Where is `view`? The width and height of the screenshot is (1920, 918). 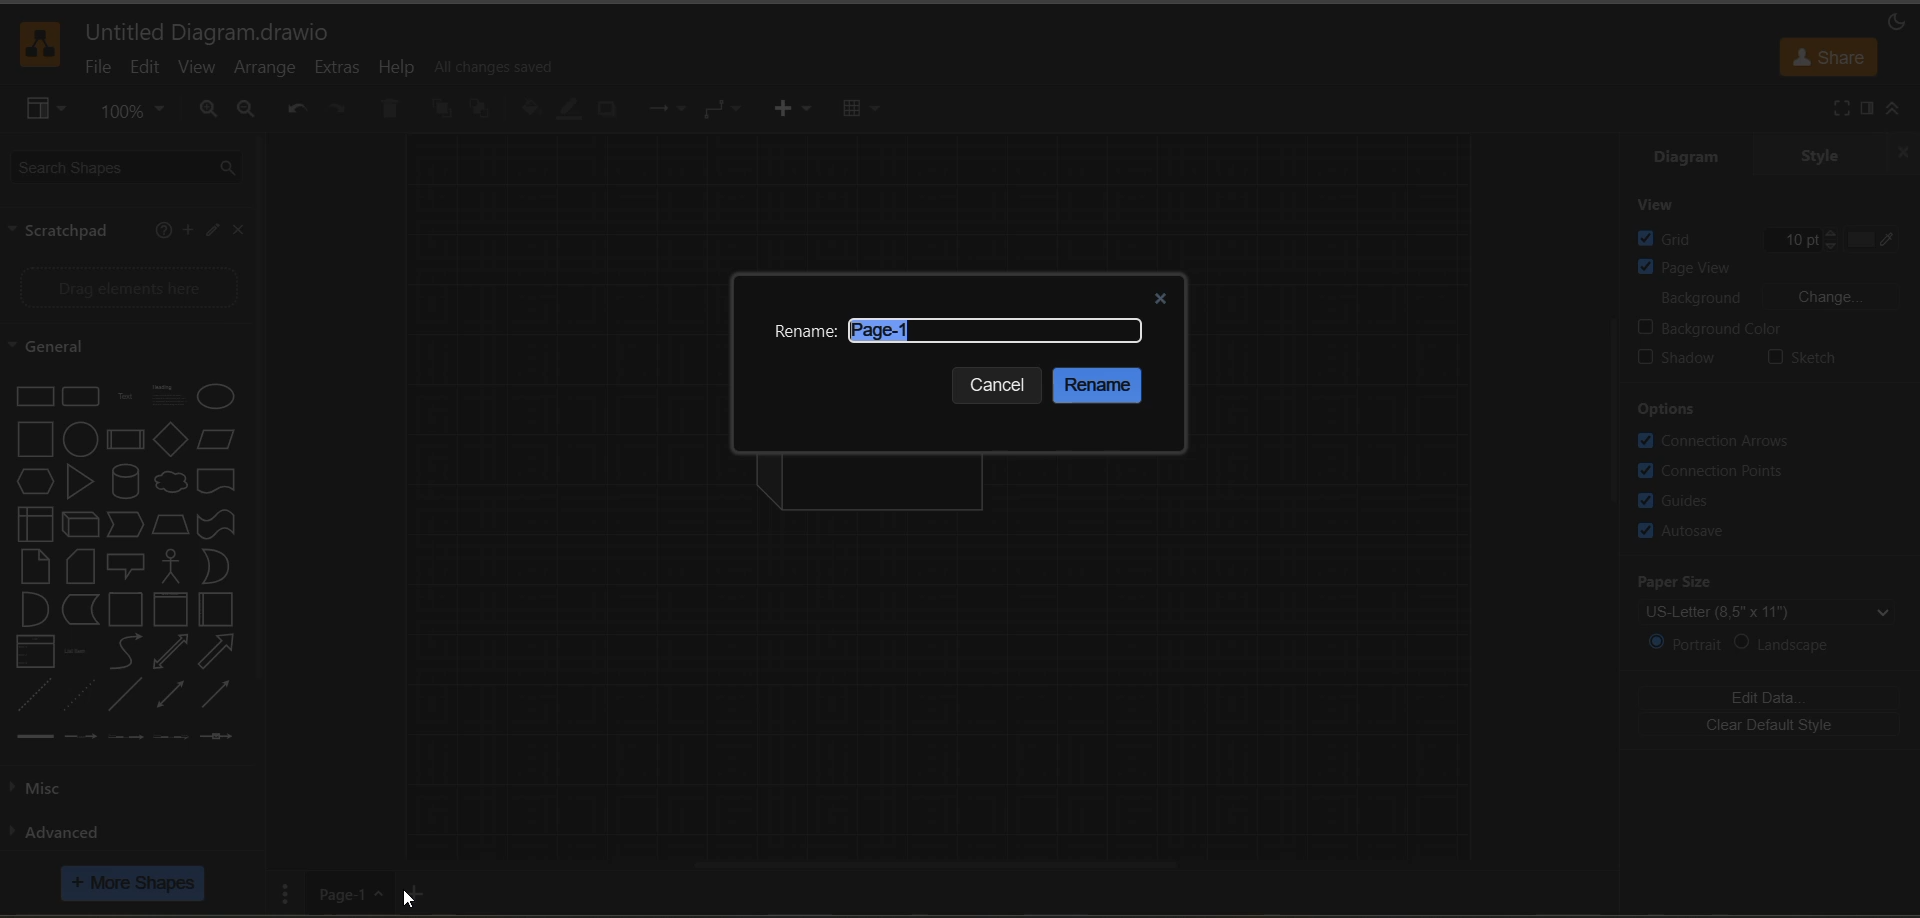 view is located at coordinates (197, 68).